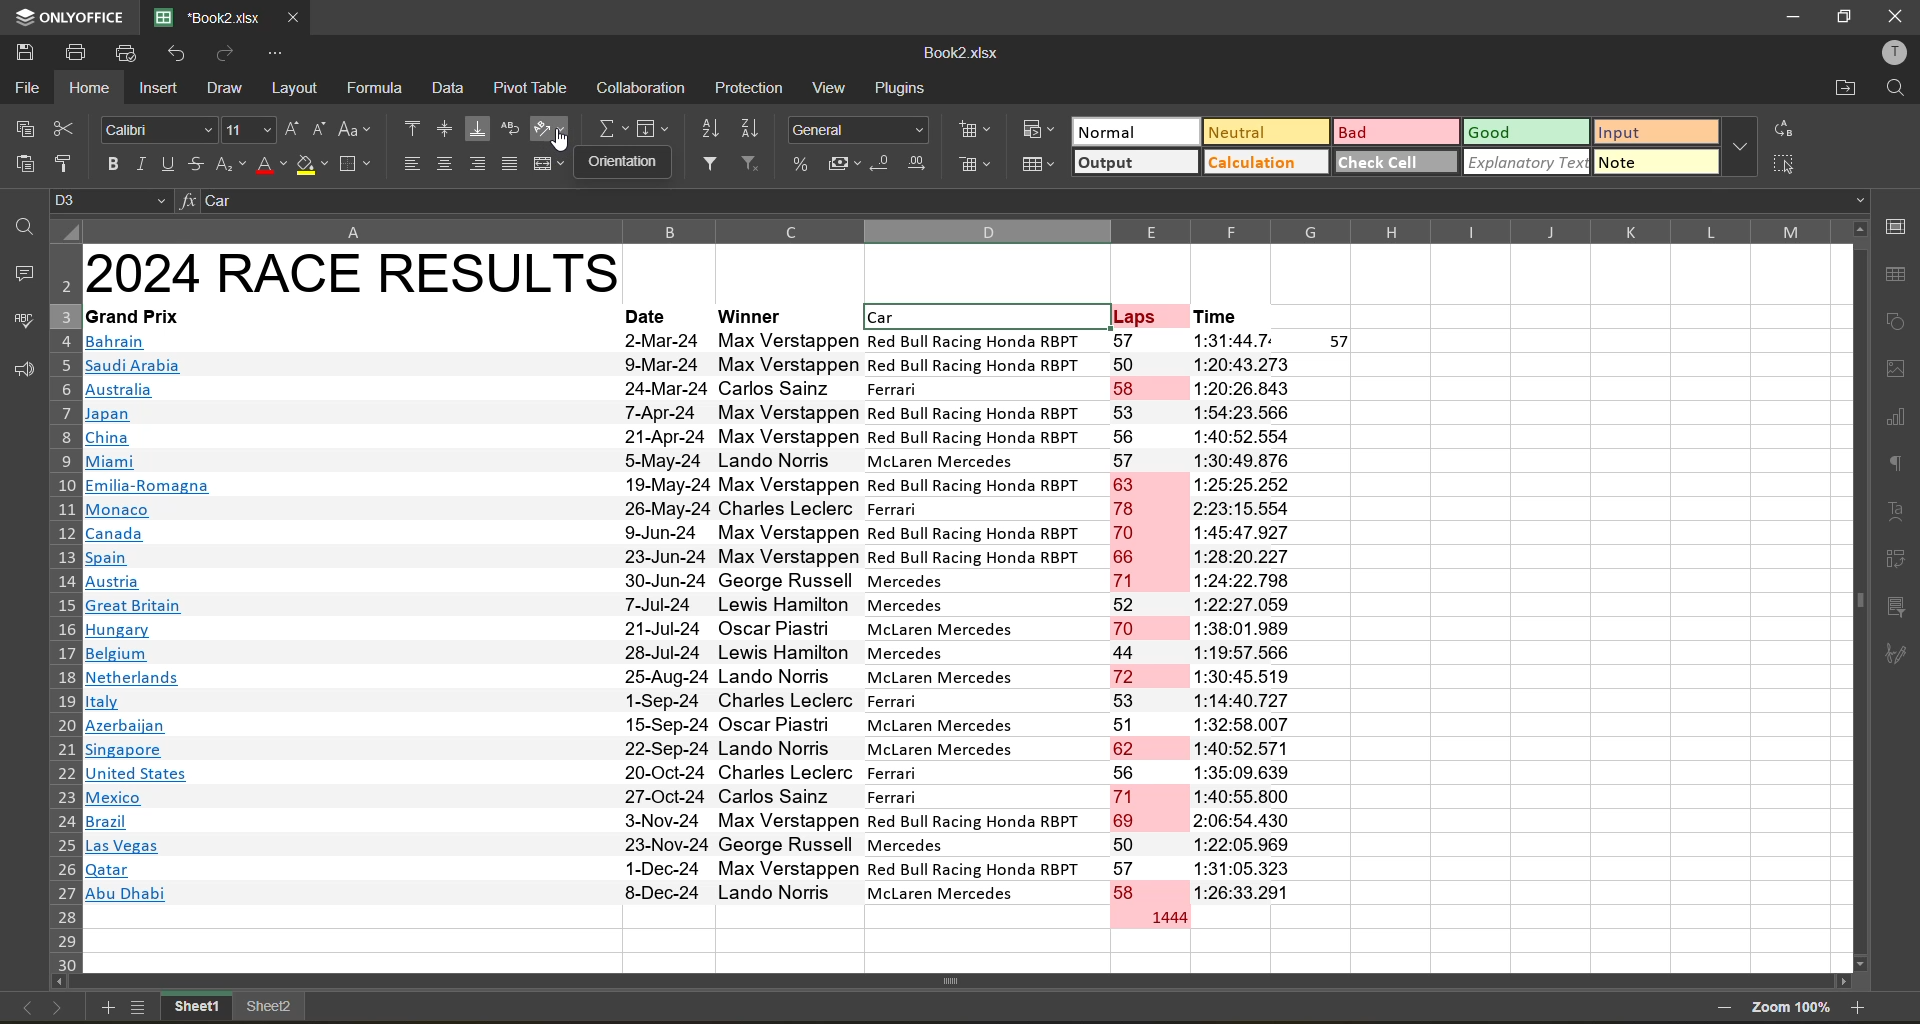 The height and width of the screenshot is (1024, 1920). What do you see at coordinates (138, 164) in the screenshot?
I see `italic` at bounding box center [138, 164].